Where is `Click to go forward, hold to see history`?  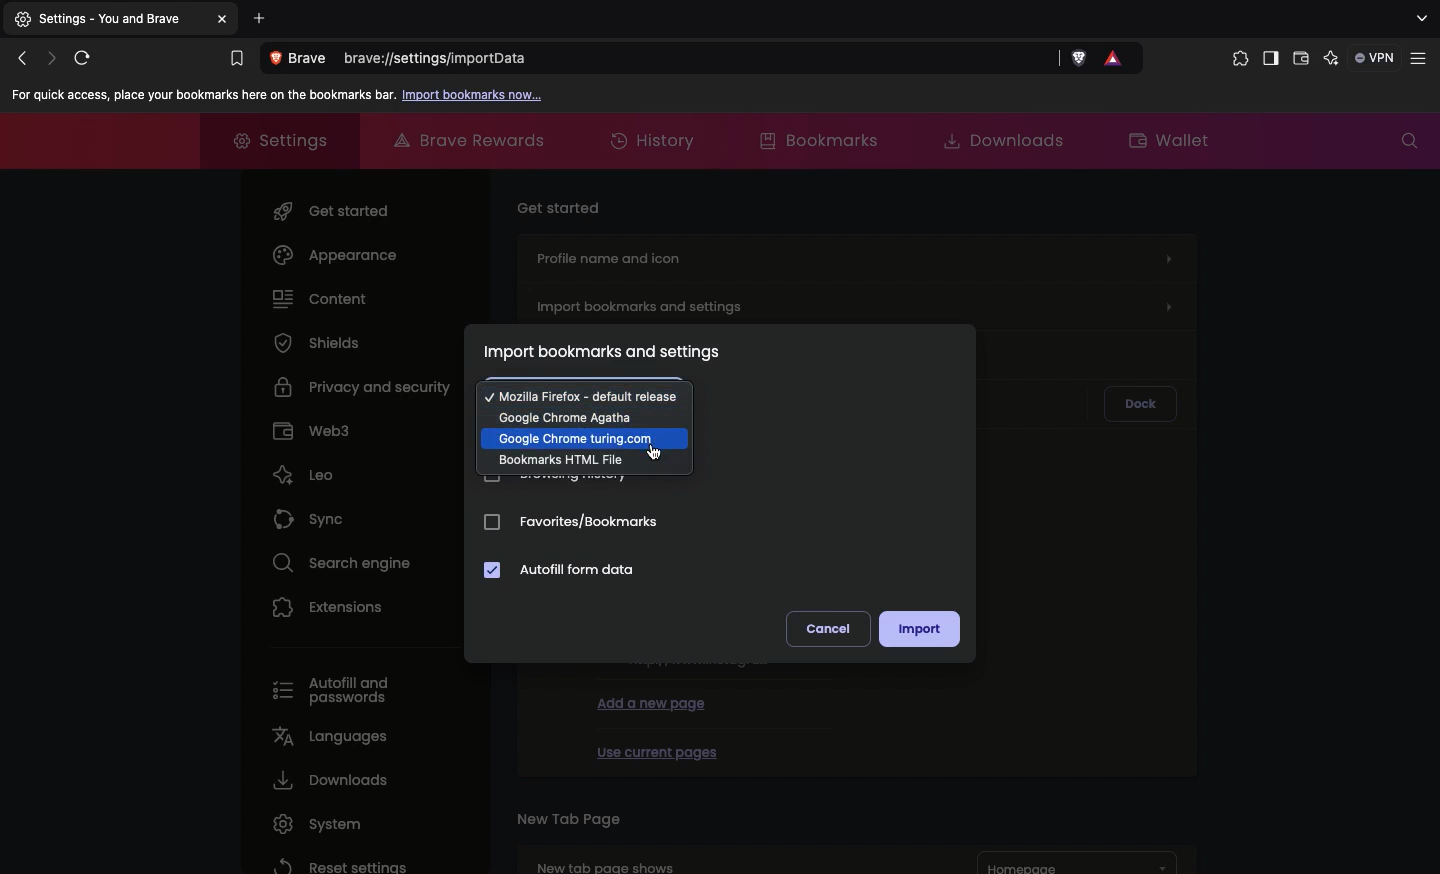
Click to go forward, hold to see history is located at coordinates (52, 57).